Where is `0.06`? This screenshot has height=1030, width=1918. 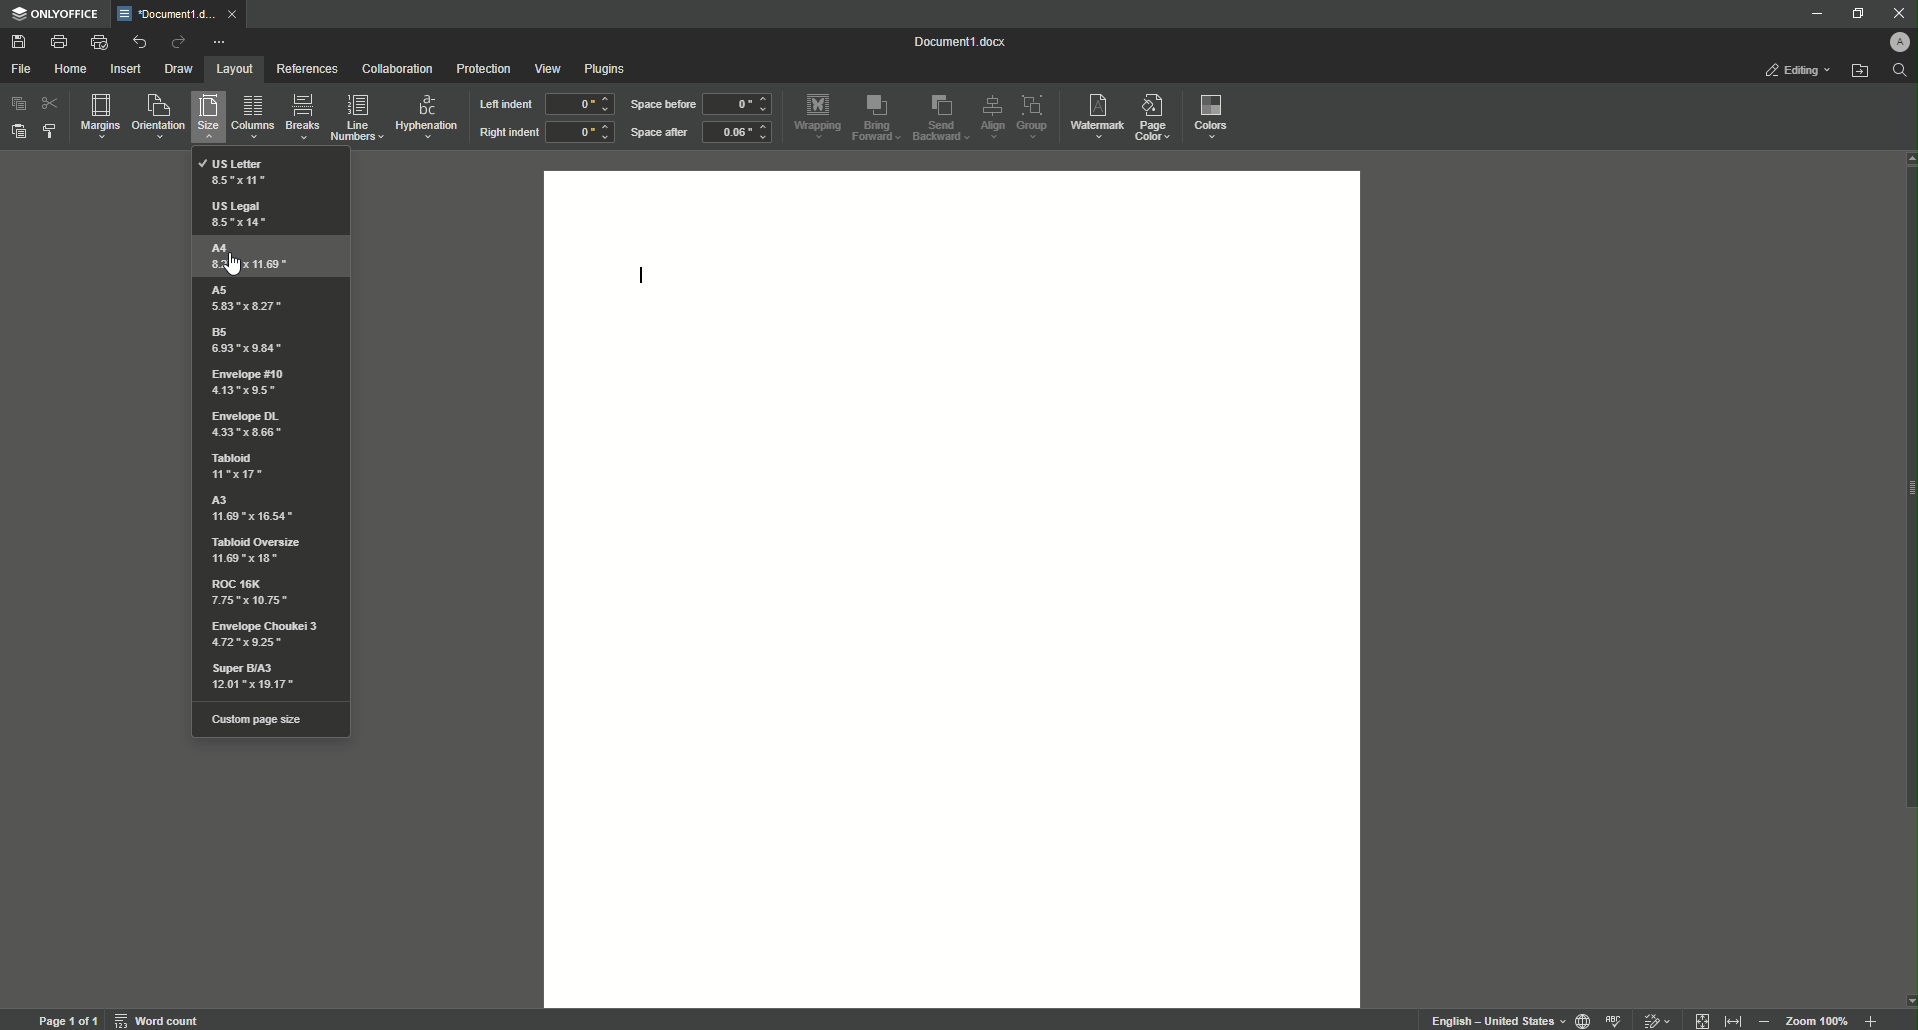
0.06 is located at coordinates (740, 134).